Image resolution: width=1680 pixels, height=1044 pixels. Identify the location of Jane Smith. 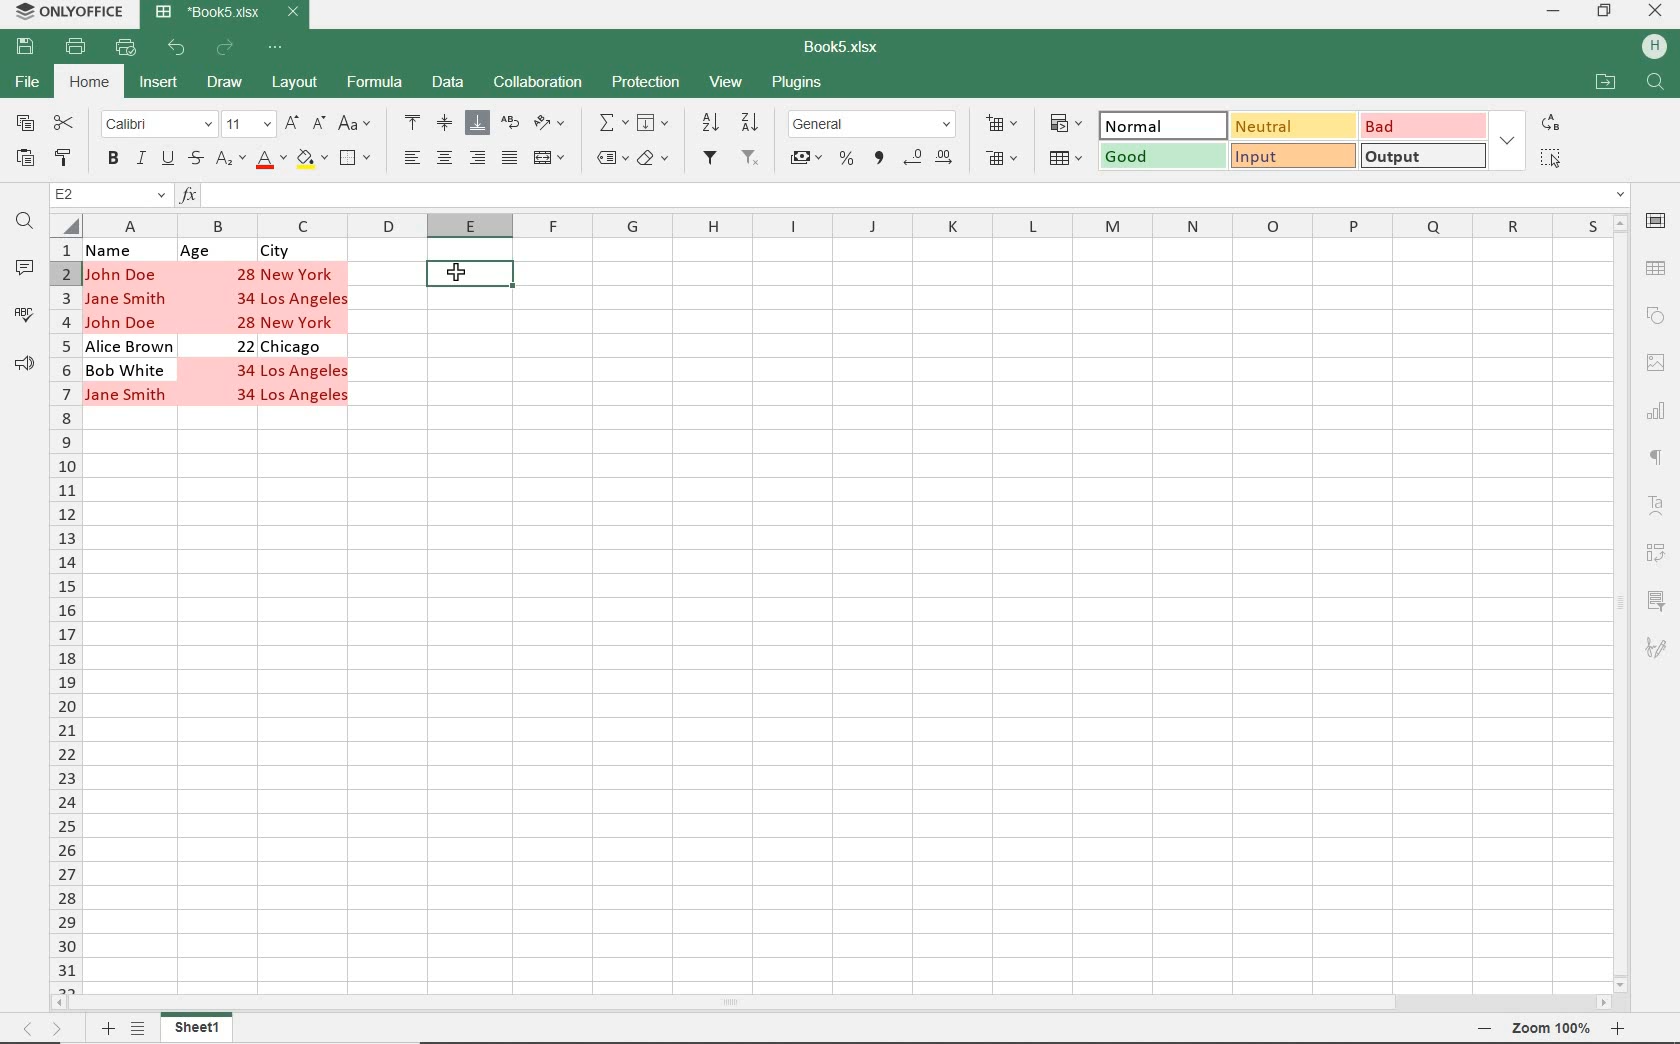
(129, 297).